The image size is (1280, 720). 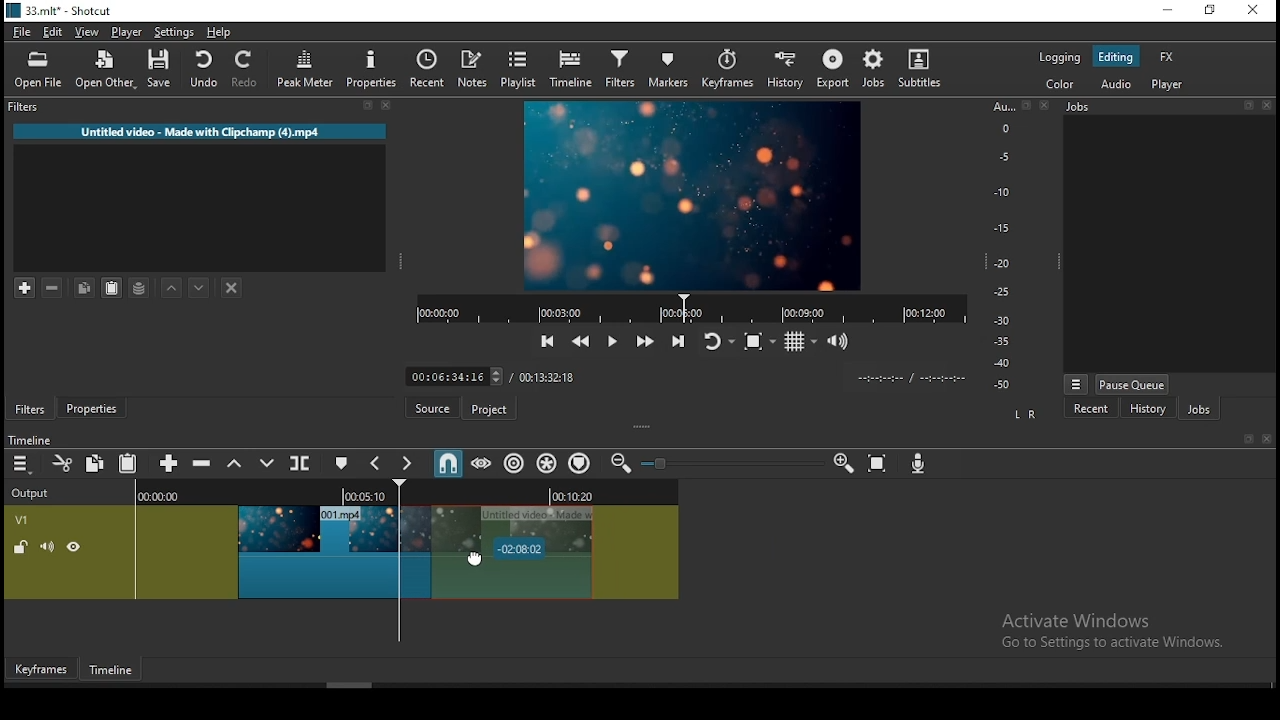 What do you see at coordinates (1086, 110) in the screenshot?
I see `Jobs` at bounding box center [1086, 110].